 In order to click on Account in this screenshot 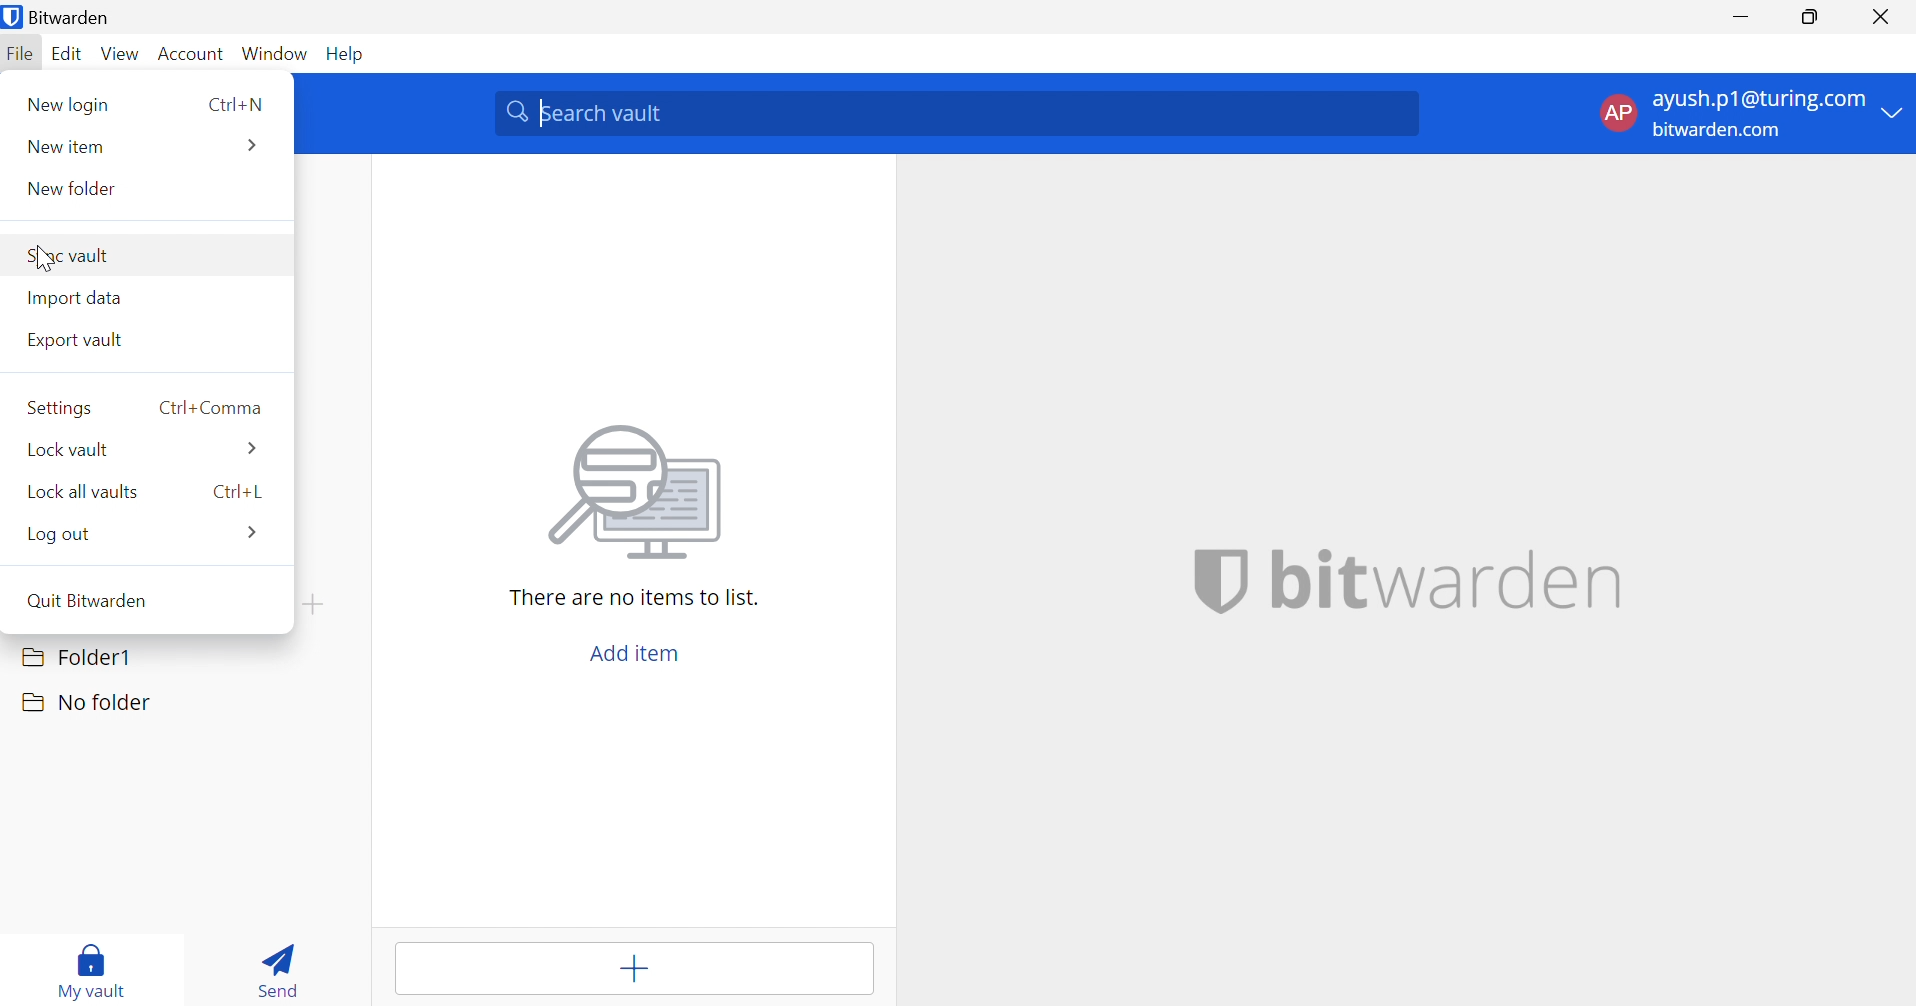, I will do `click(191, 54)`.